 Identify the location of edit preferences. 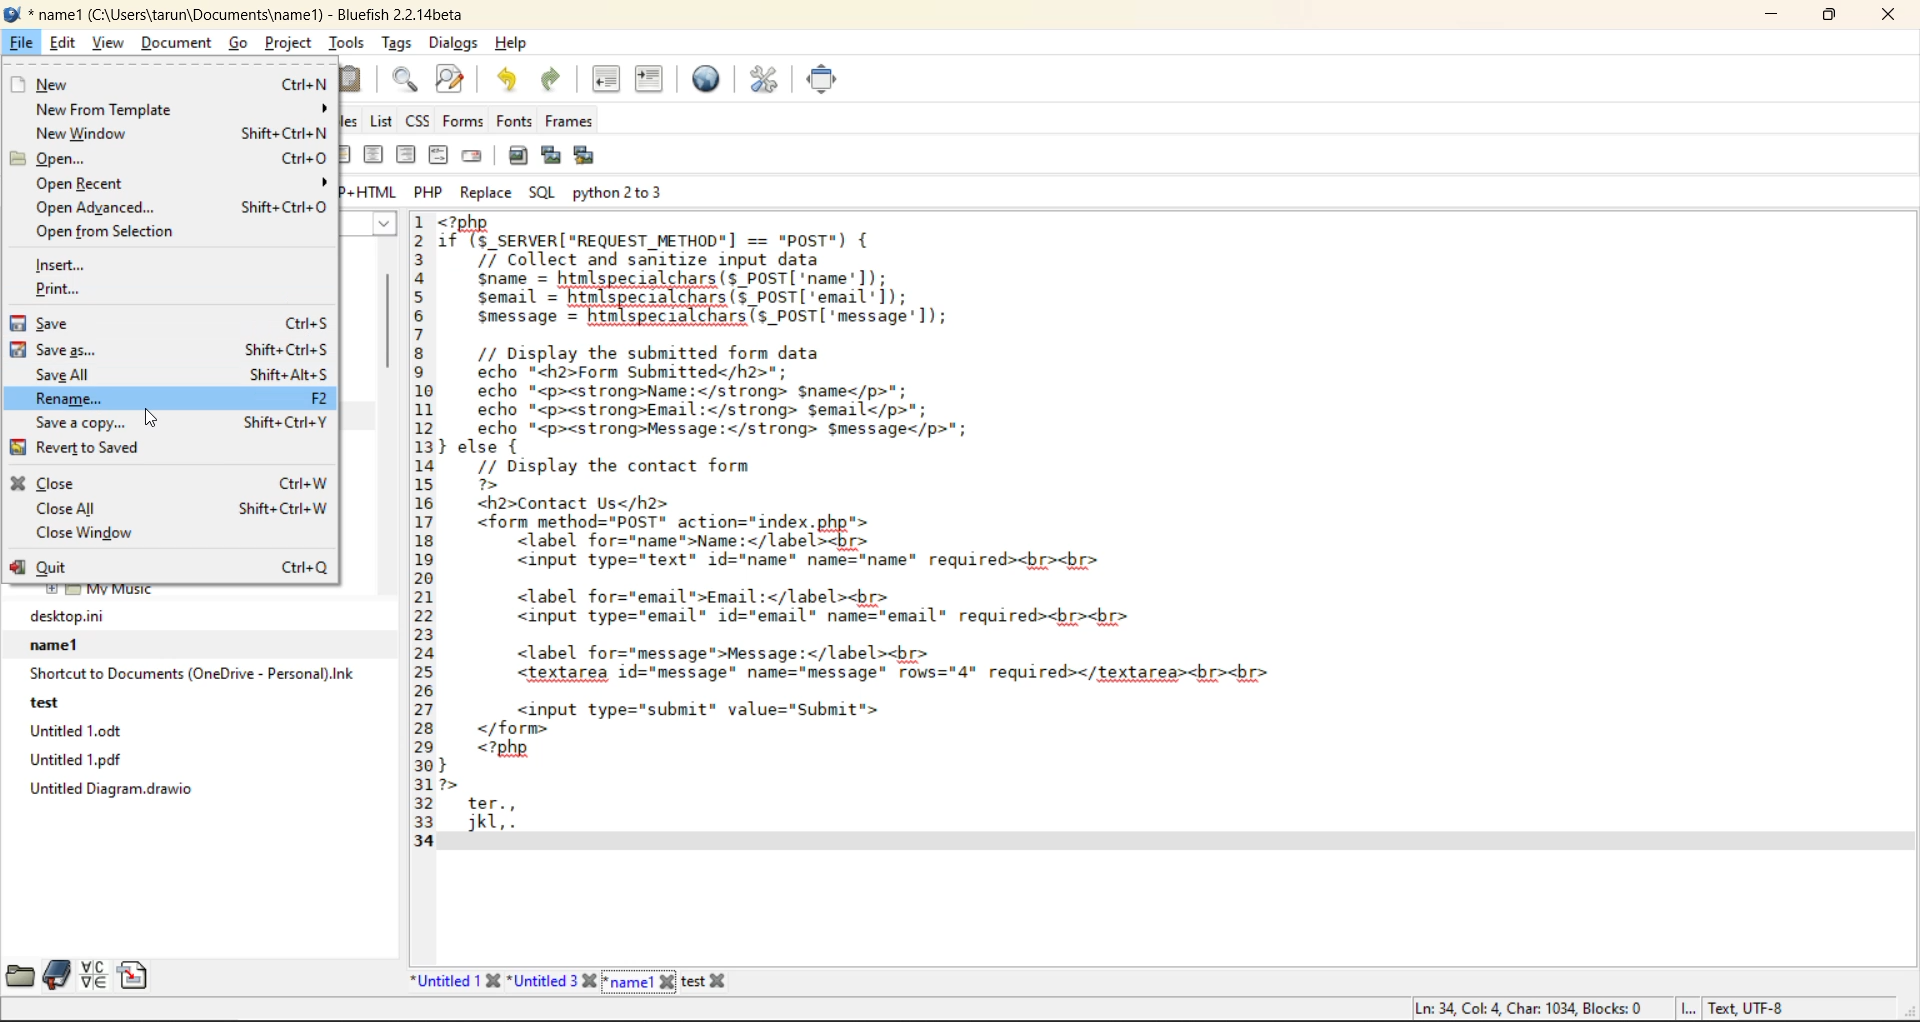
(768, 81).